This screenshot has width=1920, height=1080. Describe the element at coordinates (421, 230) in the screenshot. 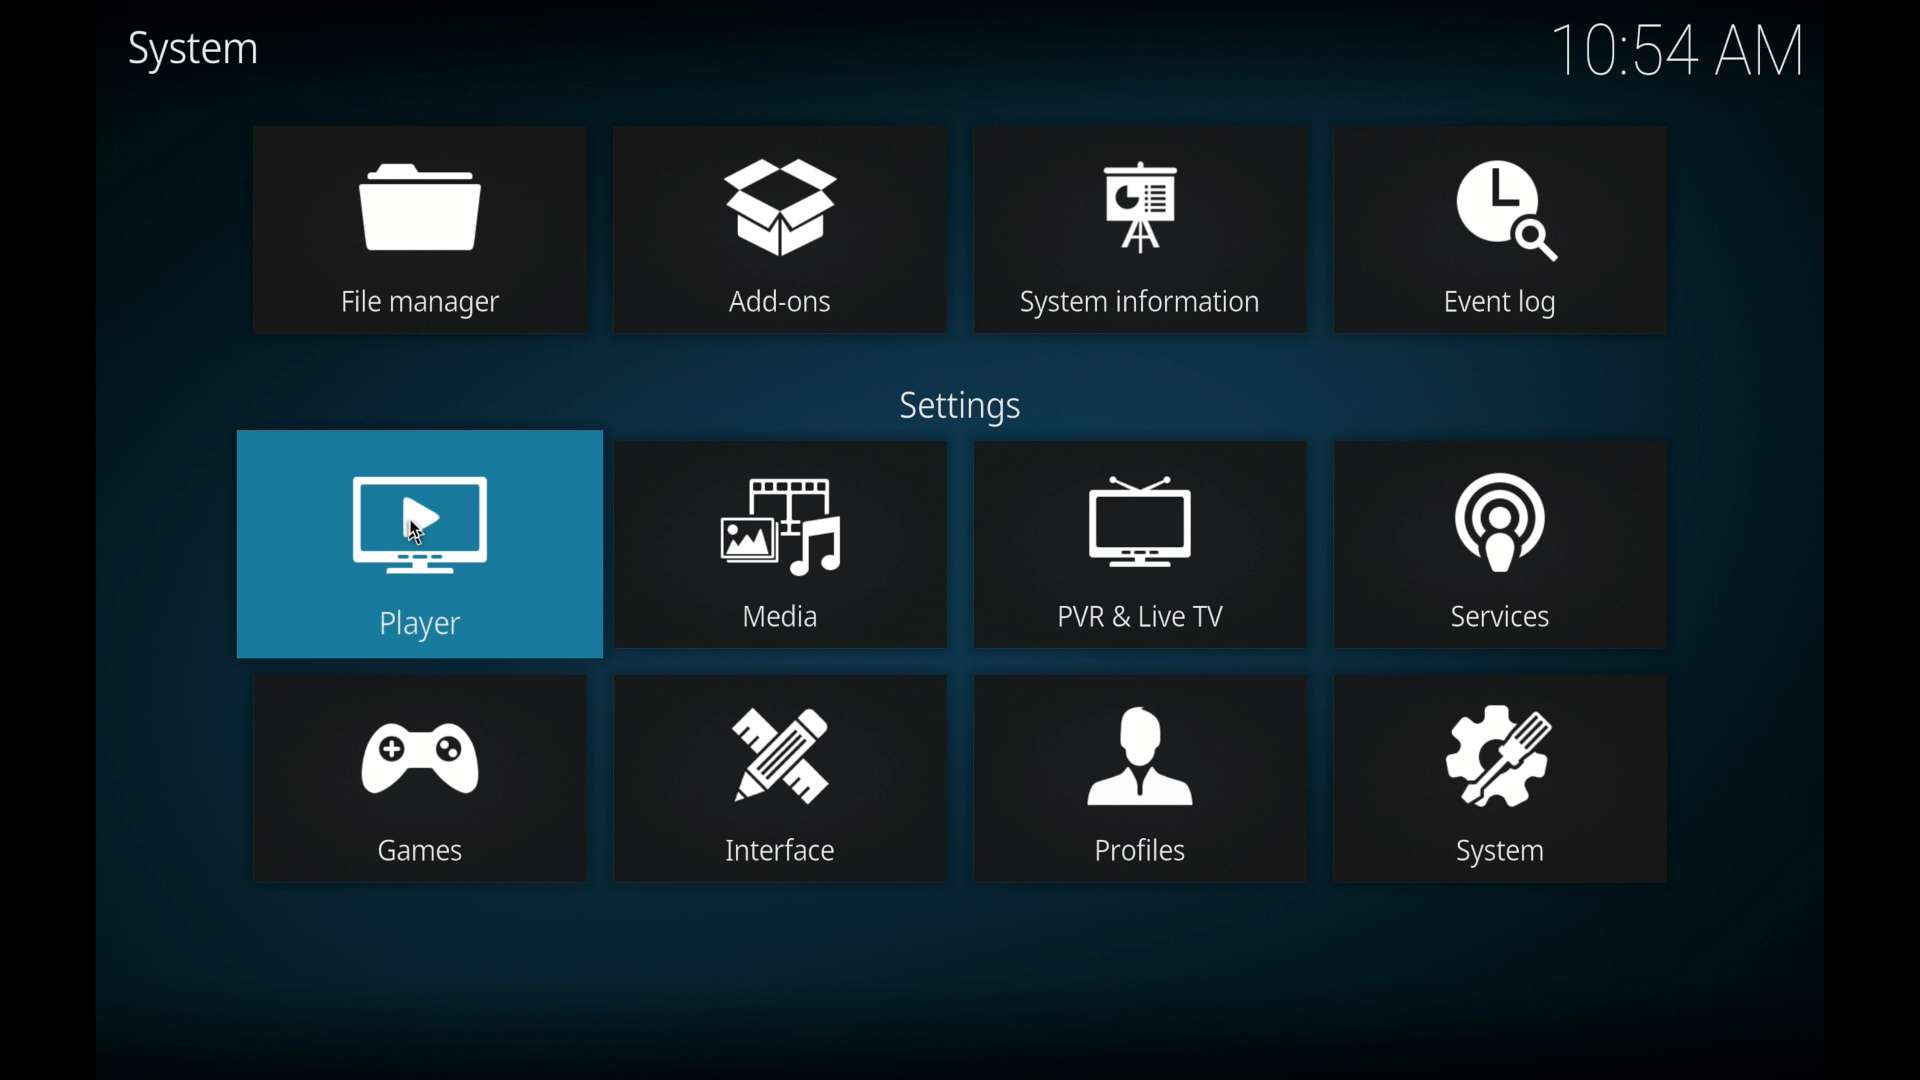

I see `file manager` at that location.